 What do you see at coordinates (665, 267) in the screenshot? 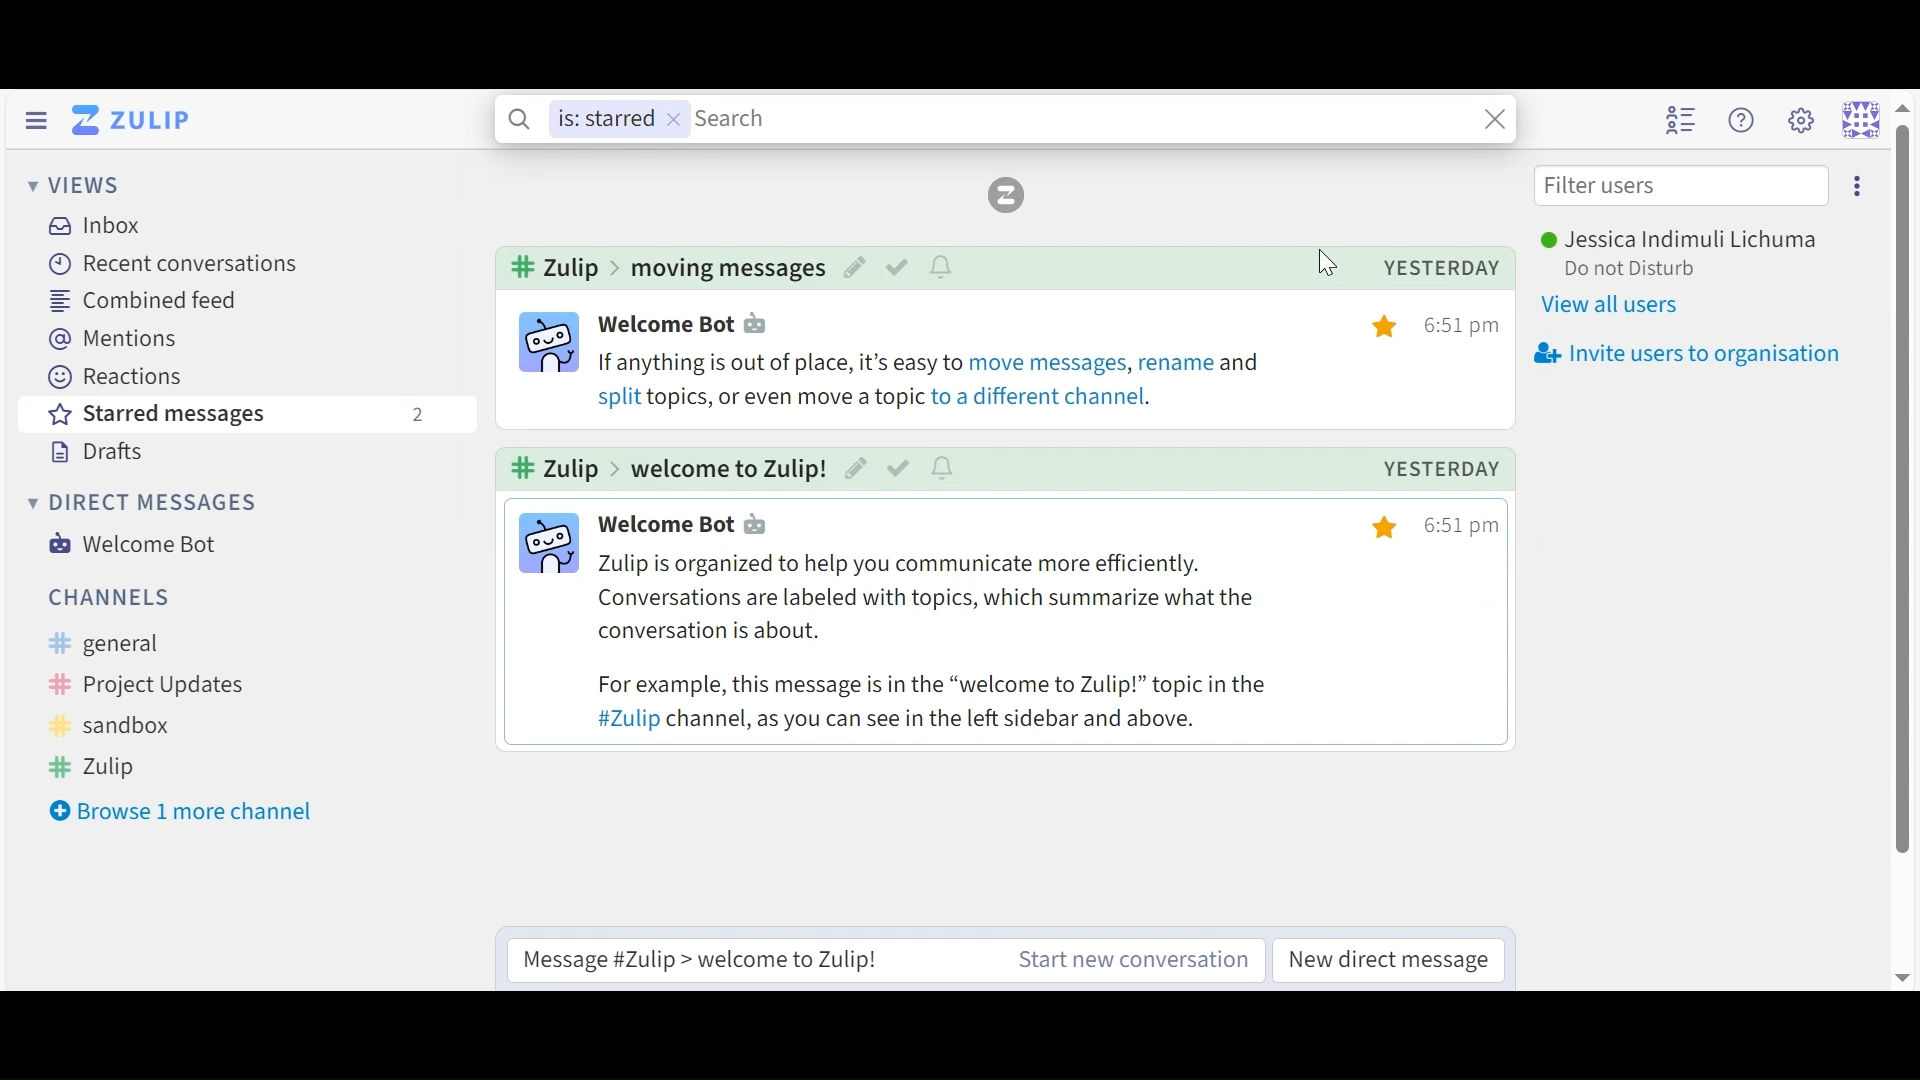
I see `channel` at bounding box center [665, 267].